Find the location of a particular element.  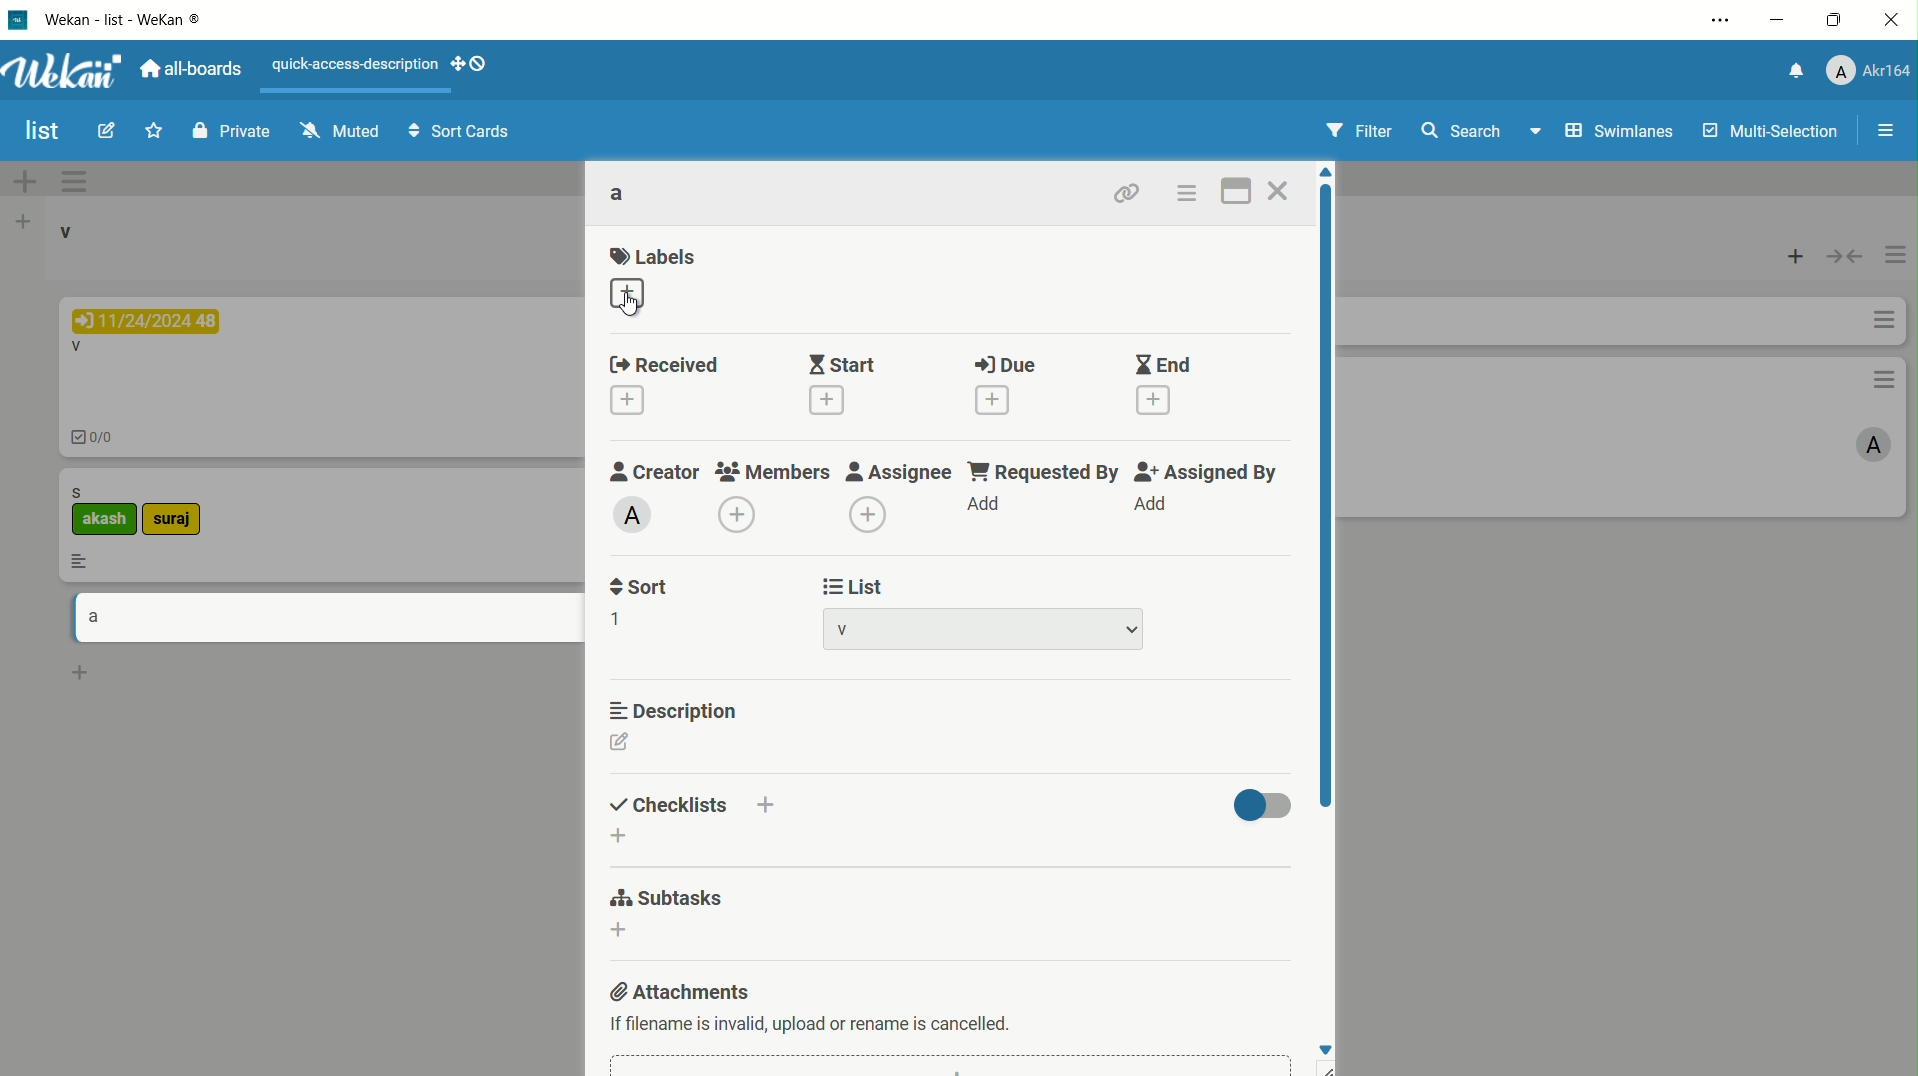

attachments is located at coordinates (684, 991).